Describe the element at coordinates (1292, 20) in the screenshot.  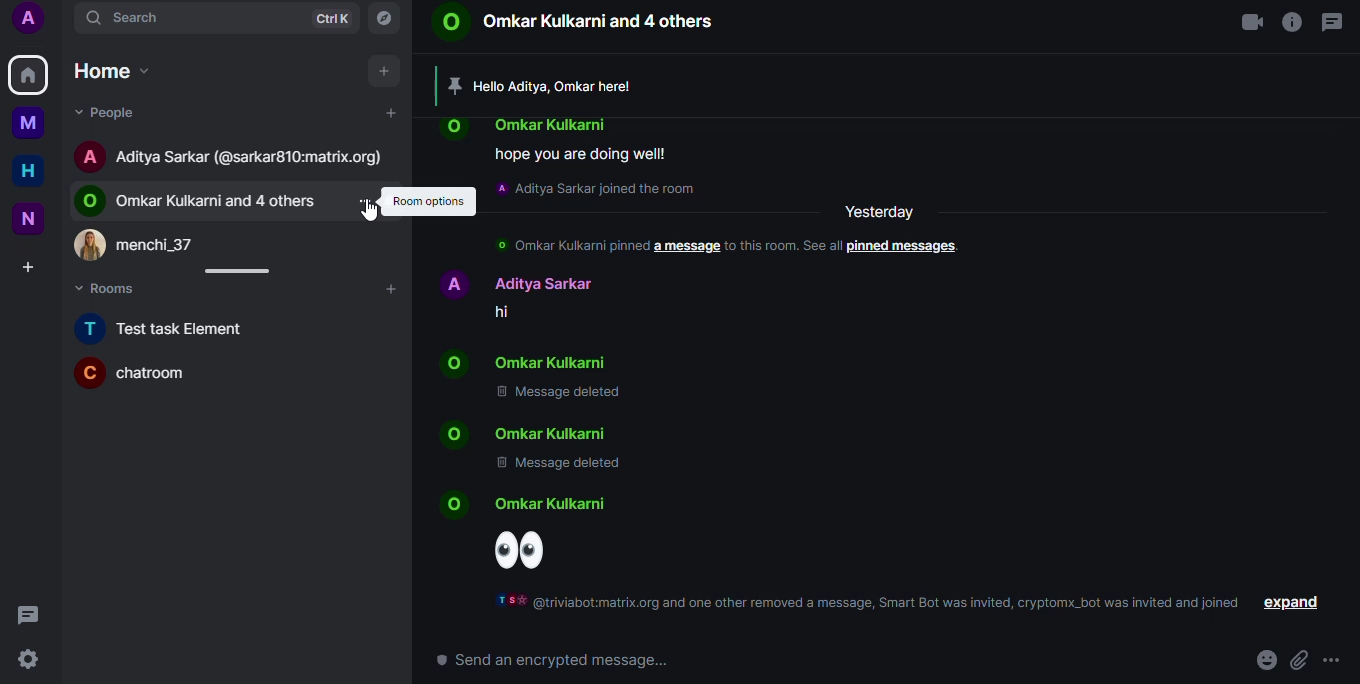
I see `info` at that location.